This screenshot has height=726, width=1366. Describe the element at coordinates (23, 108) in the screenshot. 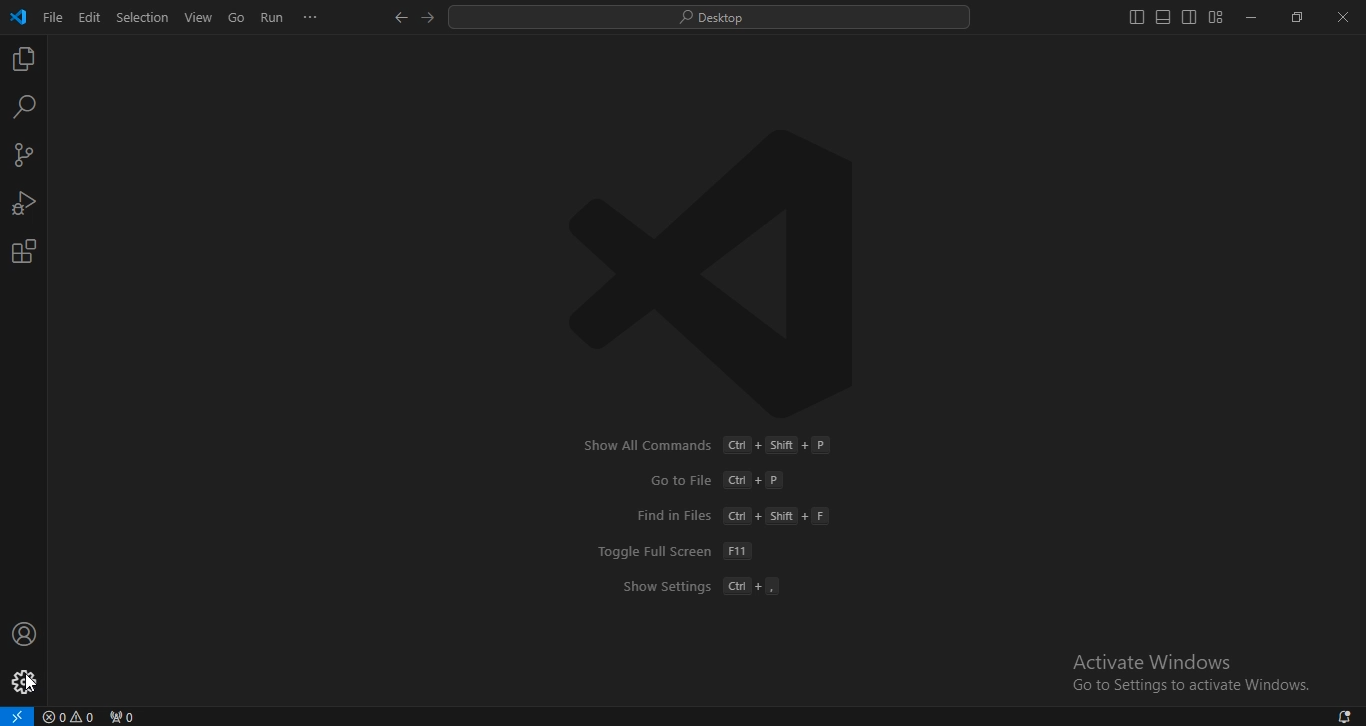

I see `search` at that location.